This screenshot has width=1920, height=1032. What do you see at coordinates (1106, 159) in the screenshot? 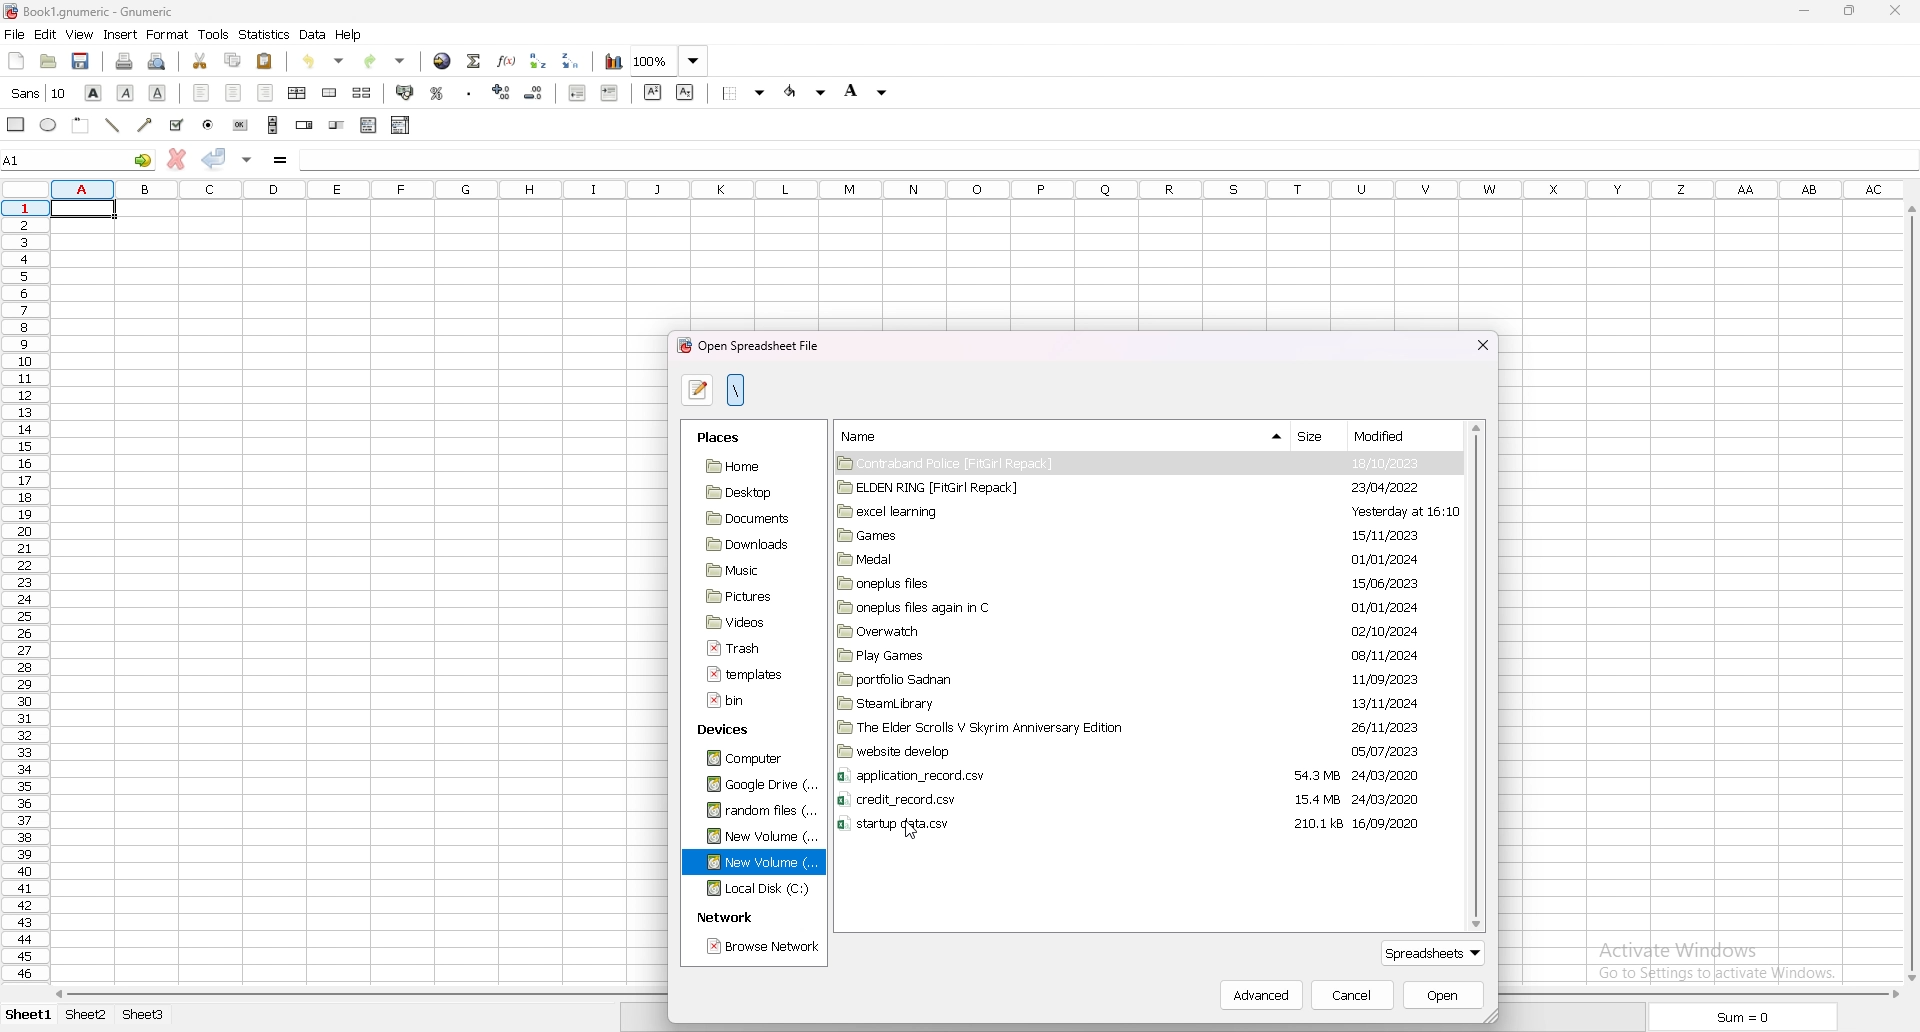
I see `cell input` at bounding box center [1106, 159].